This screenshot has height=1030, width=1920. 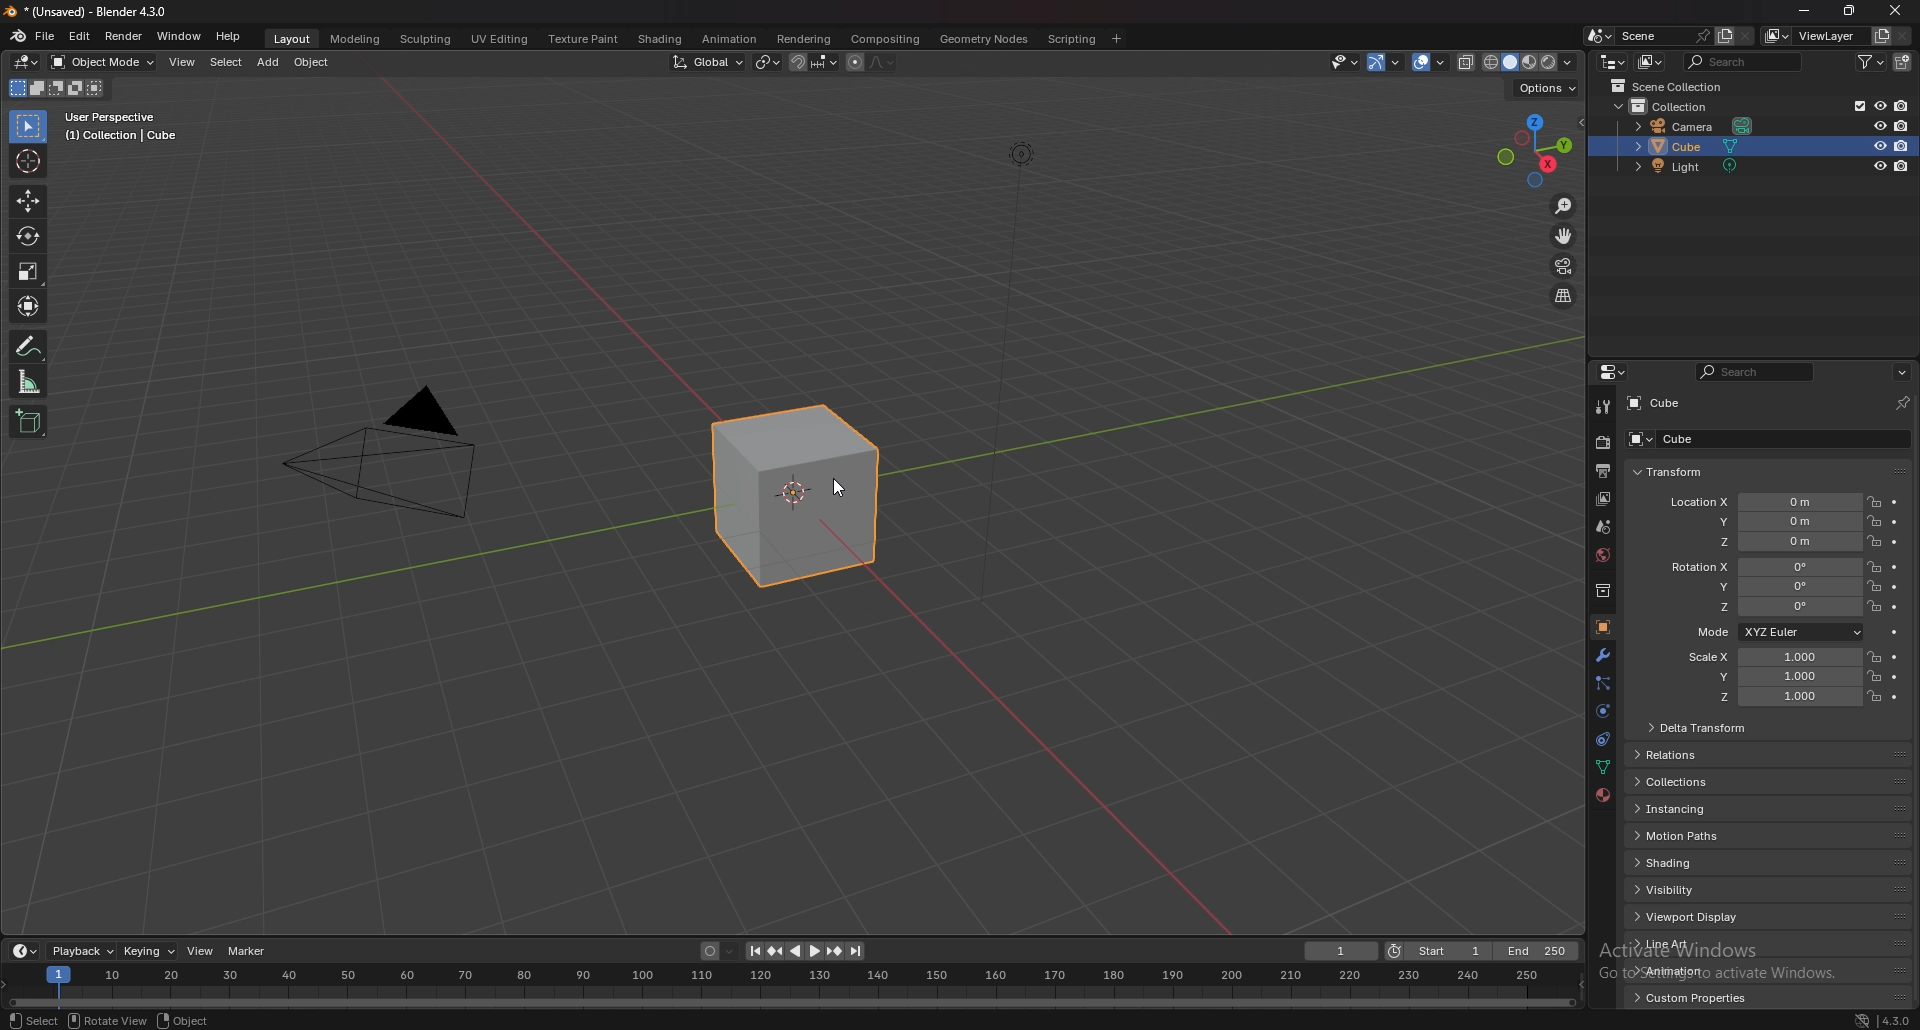 I want to click on filter, so click(x=1873, y=61).